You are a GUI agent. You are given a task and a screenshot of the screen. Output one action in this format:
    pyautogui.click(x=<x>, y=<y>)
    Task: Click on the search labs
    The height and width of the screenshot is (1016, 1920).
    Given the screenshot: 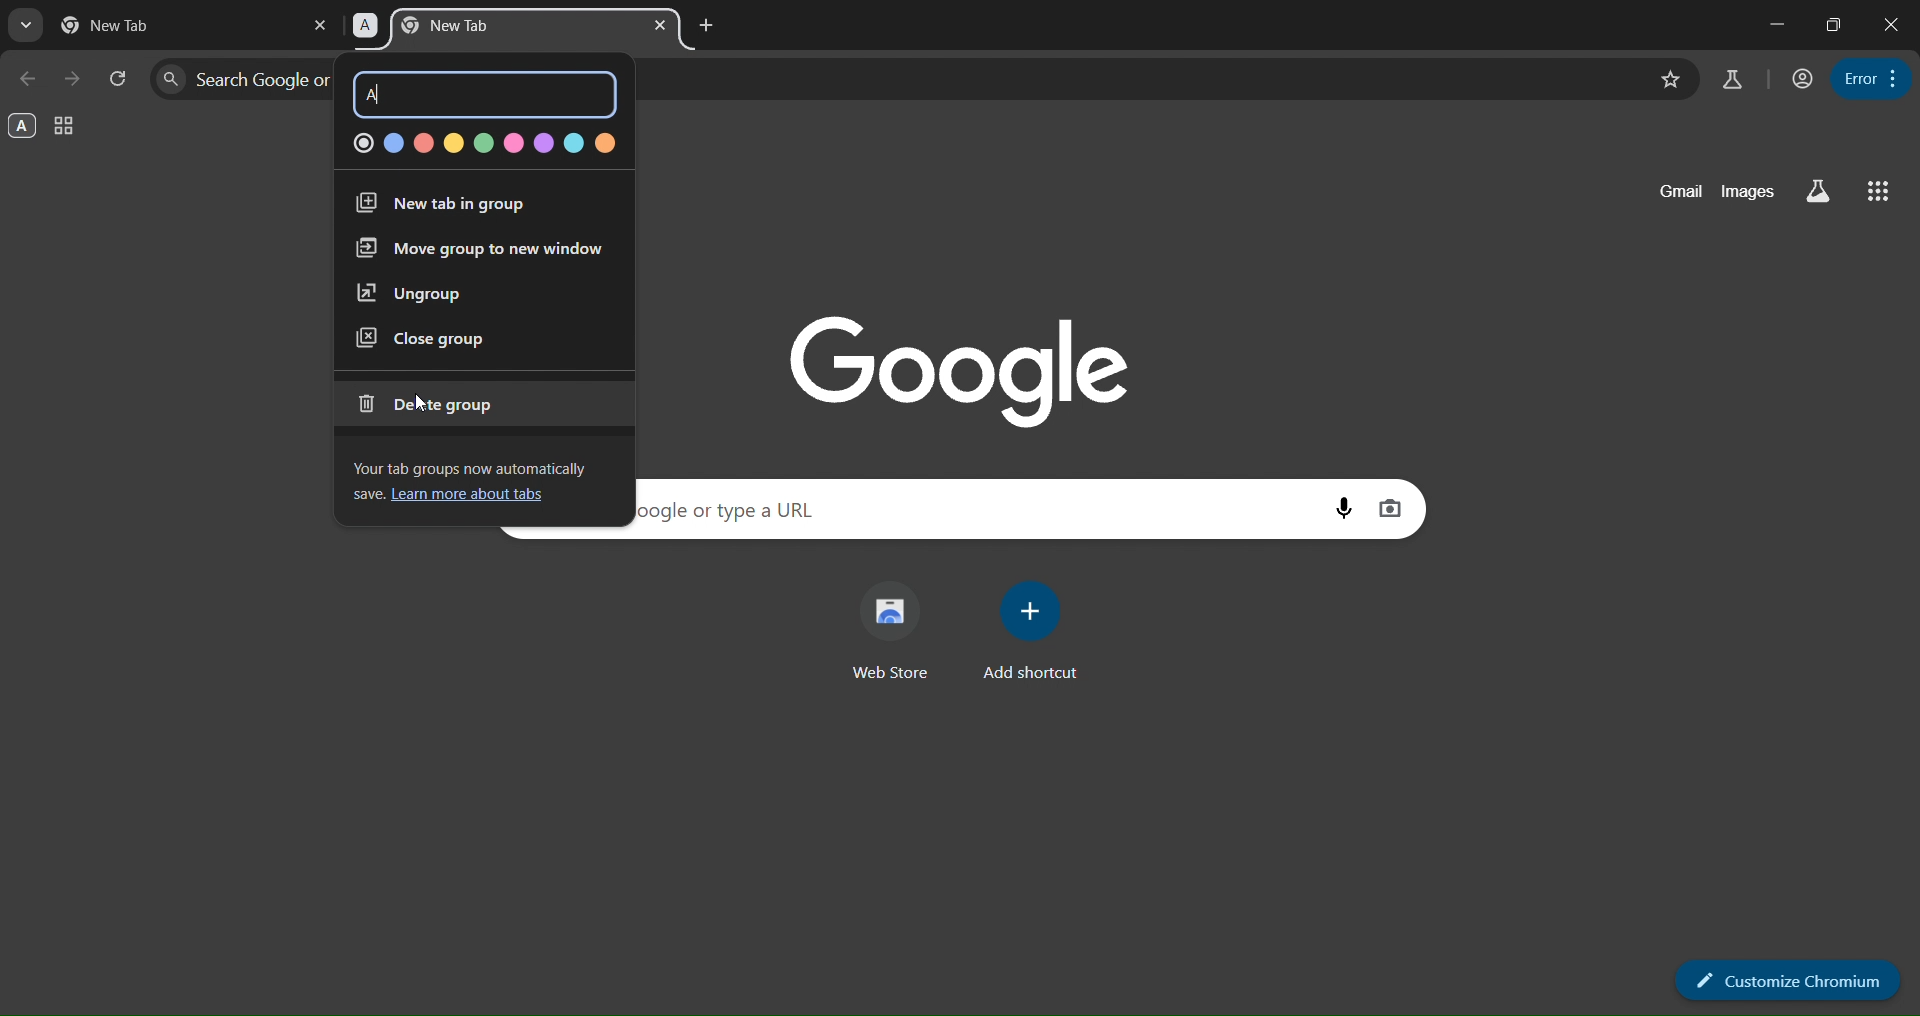 What is the action you would take?
    pyautogui.click(x=1814, y=192)
    